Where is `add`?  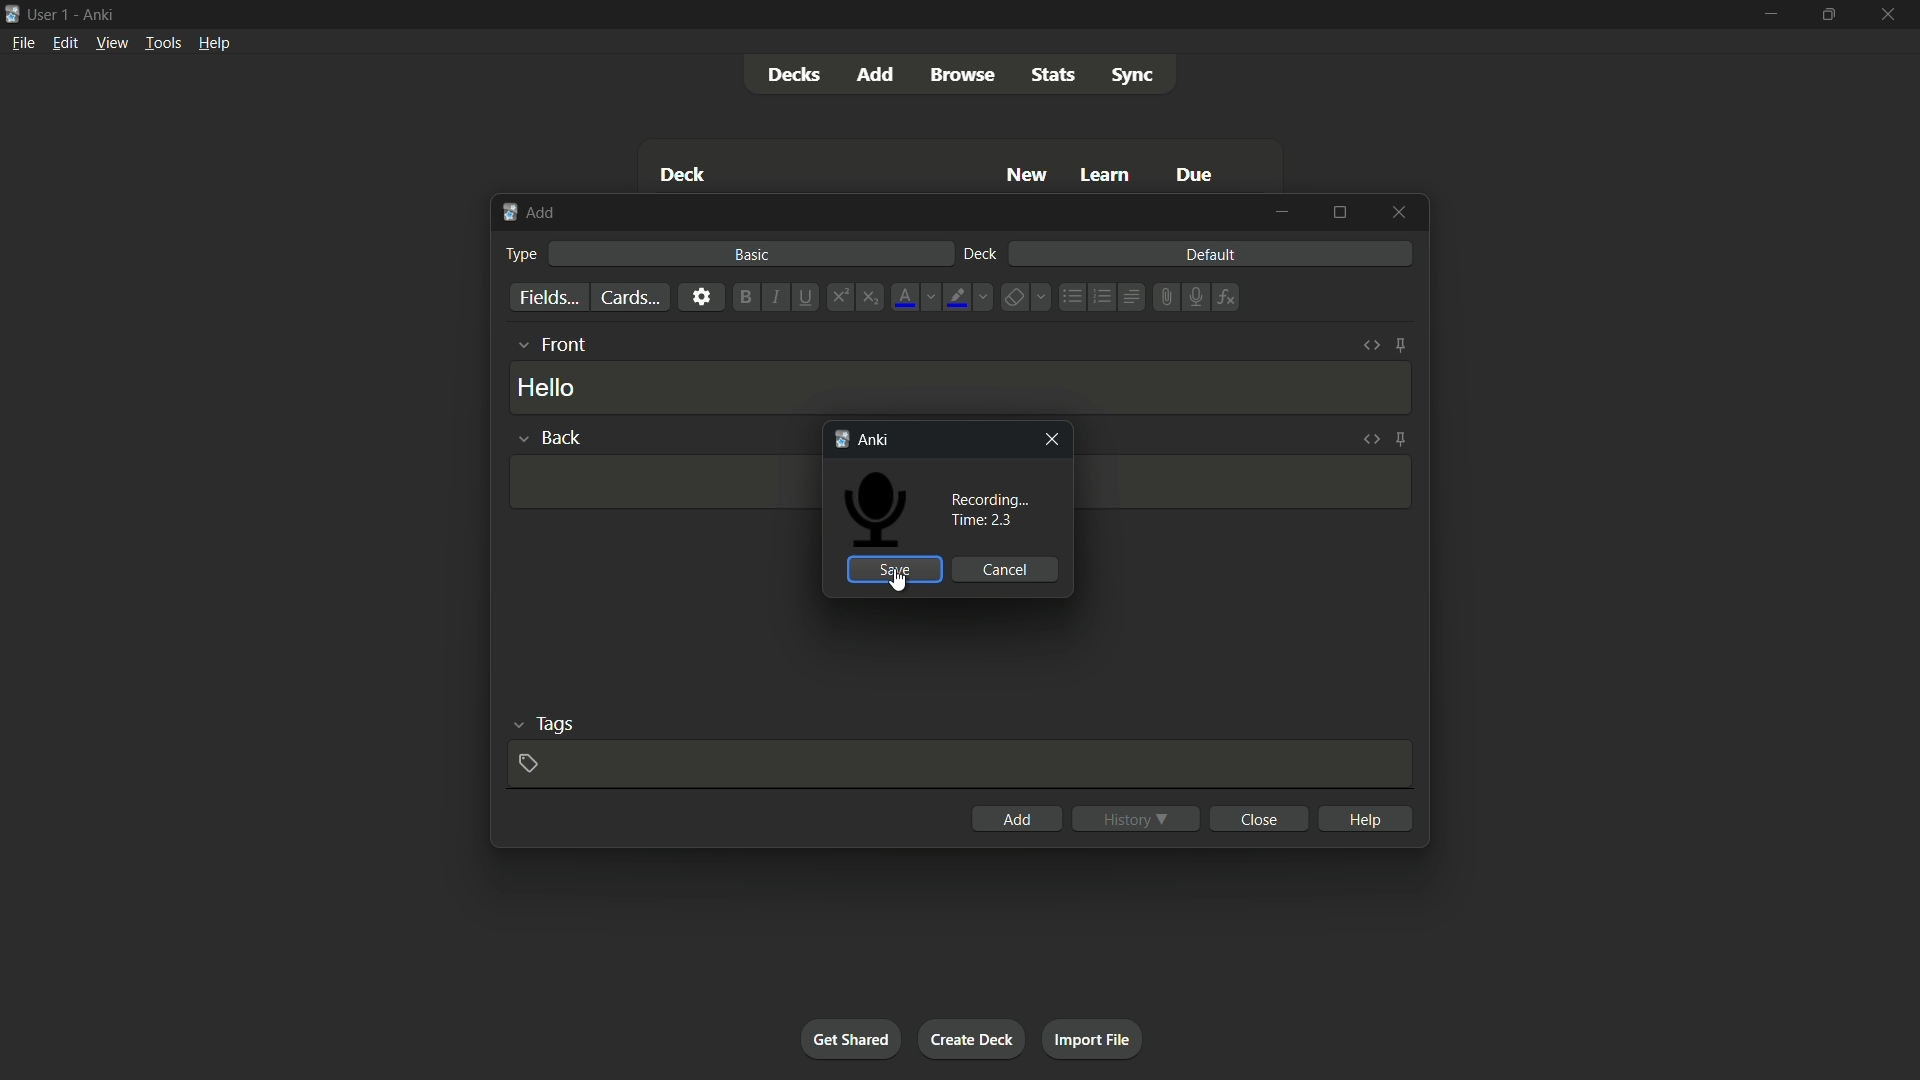 add is located at coordinates (532, 214).